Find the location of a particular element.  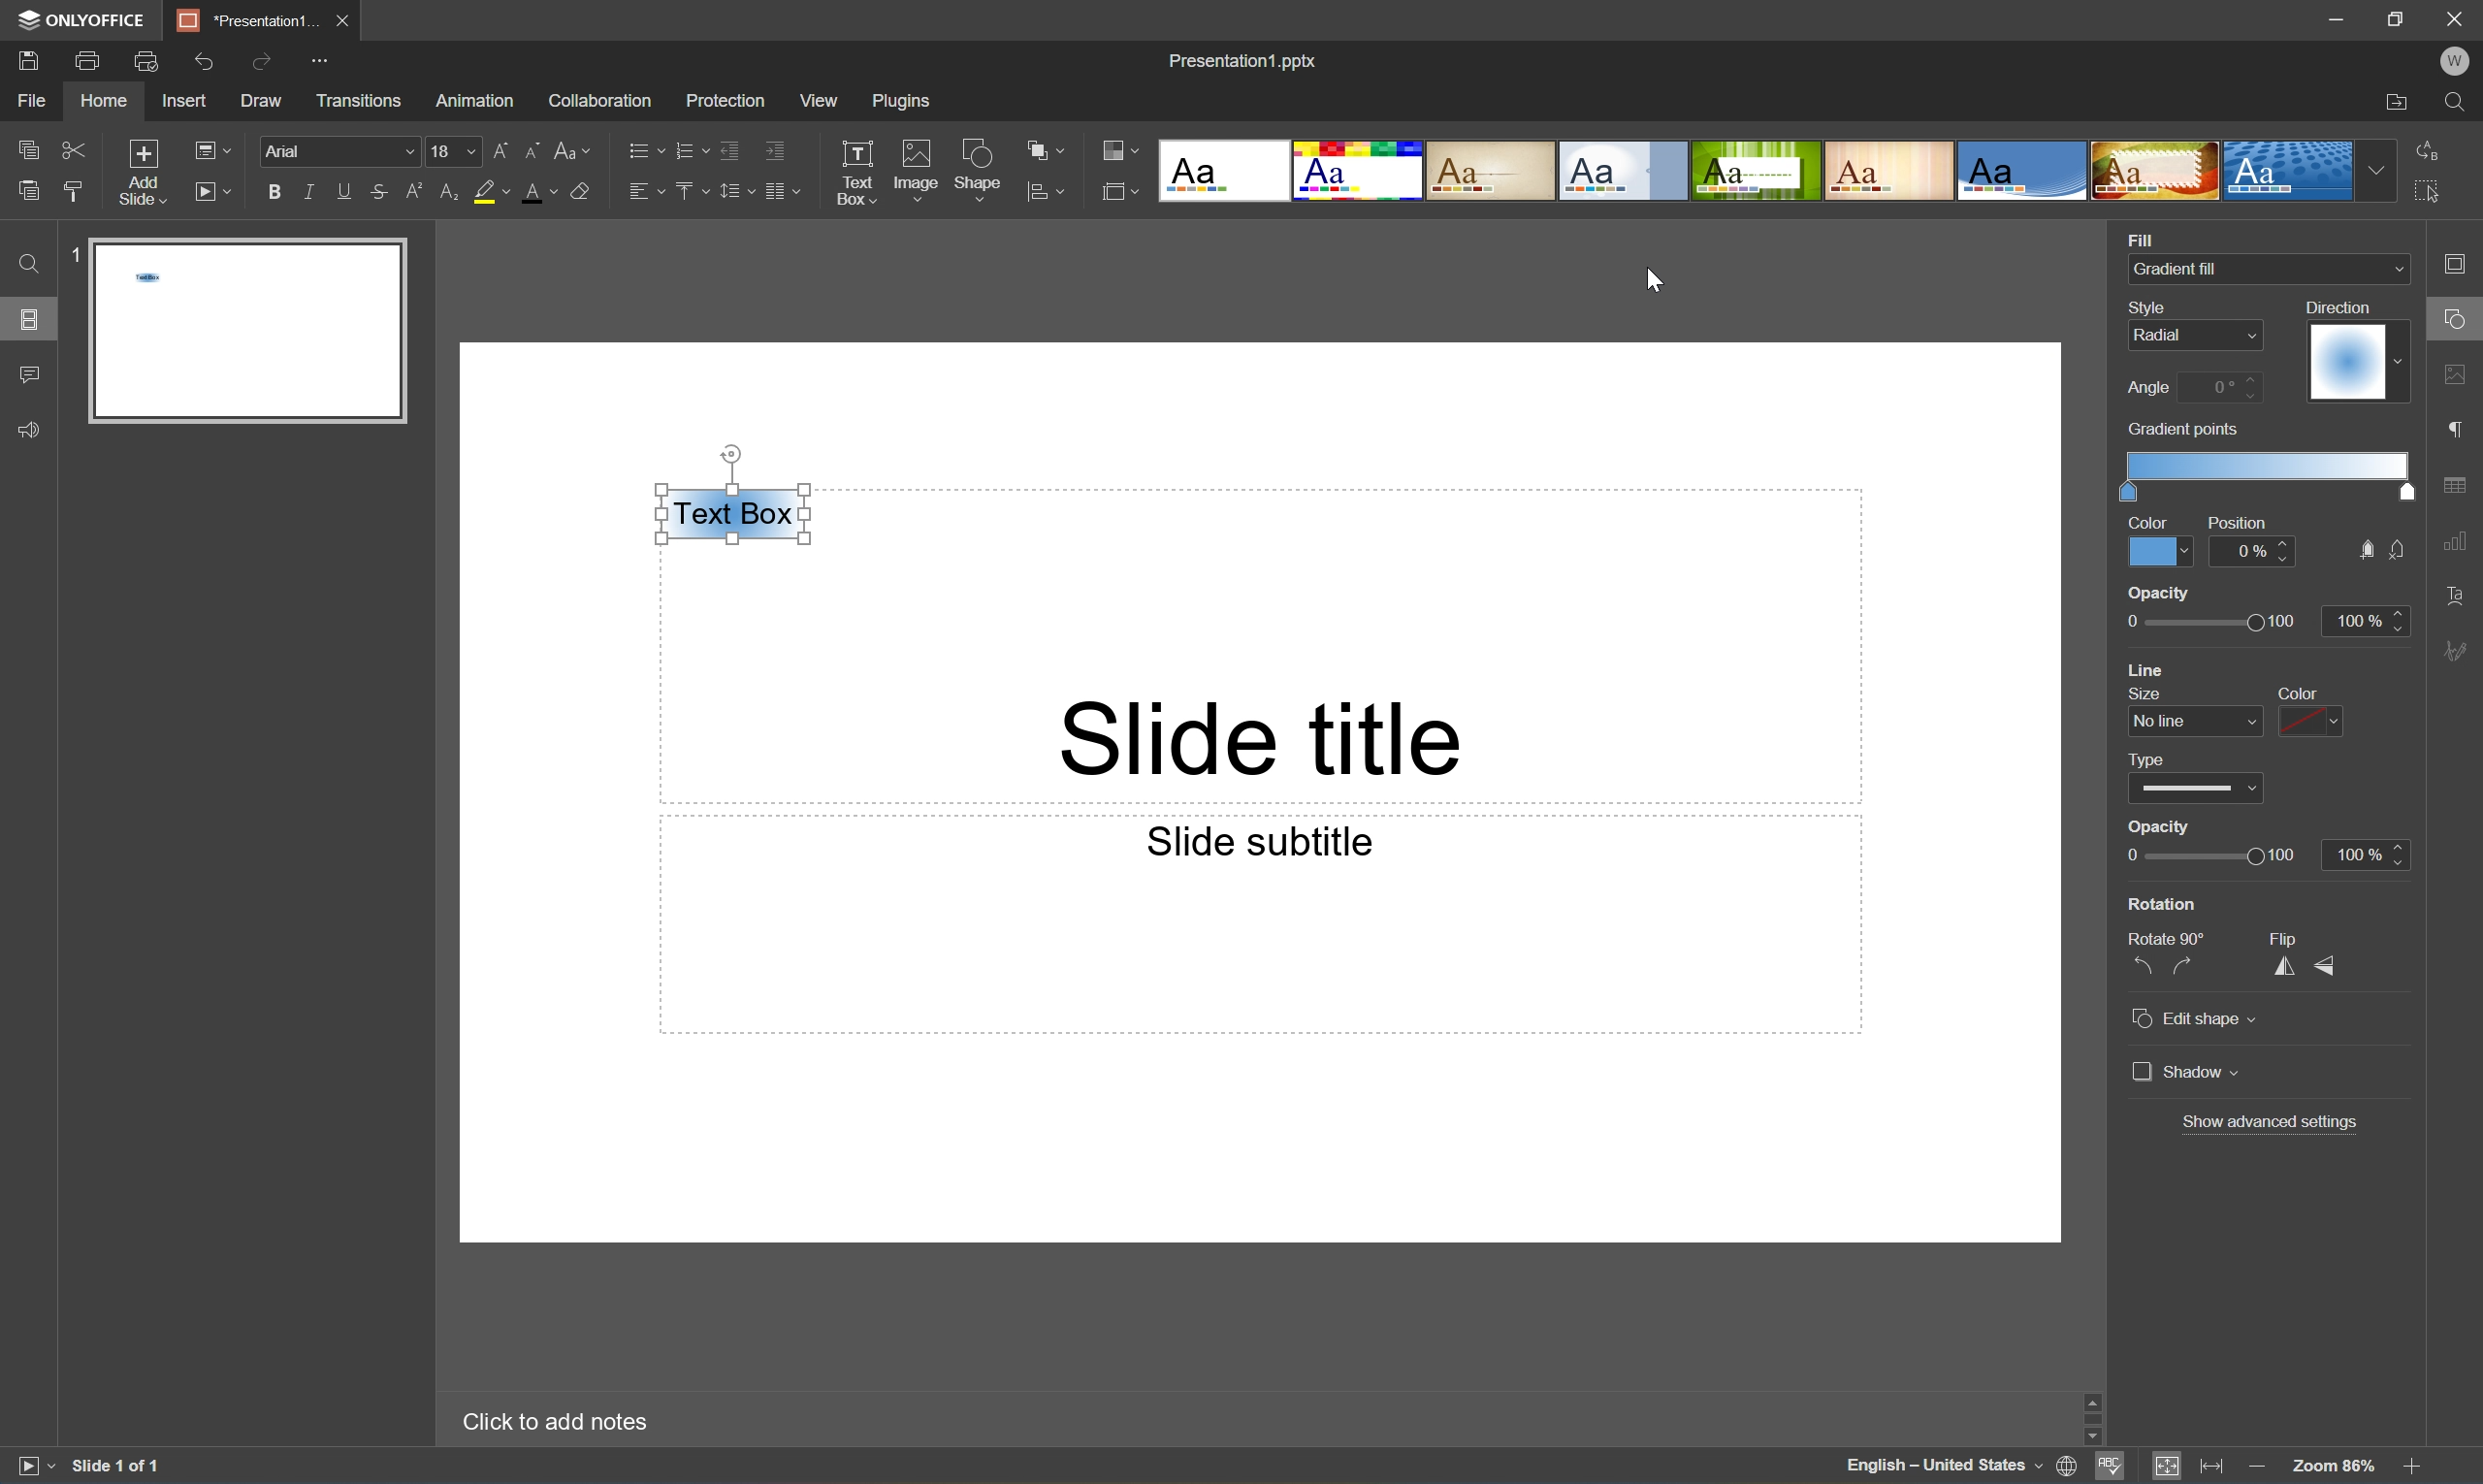

Add gradient point is located at coordinates (2364, 549).